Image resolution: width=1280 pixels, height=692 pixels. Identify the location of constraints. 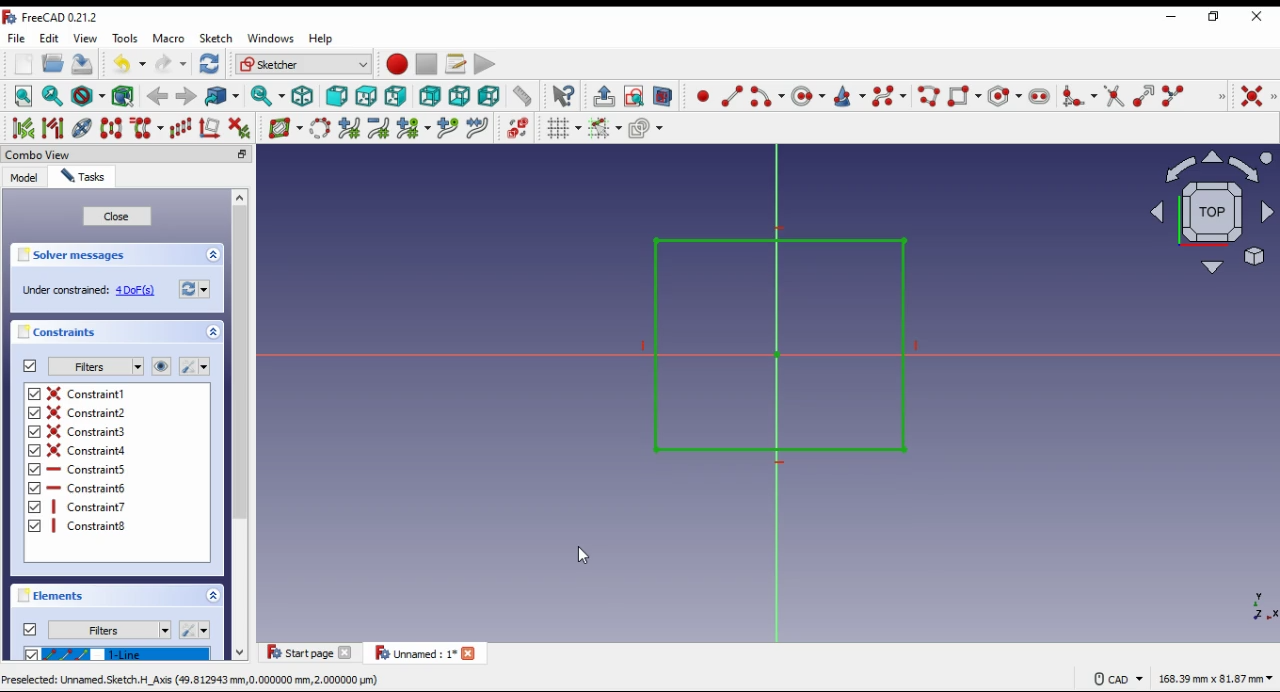
(62, 333).